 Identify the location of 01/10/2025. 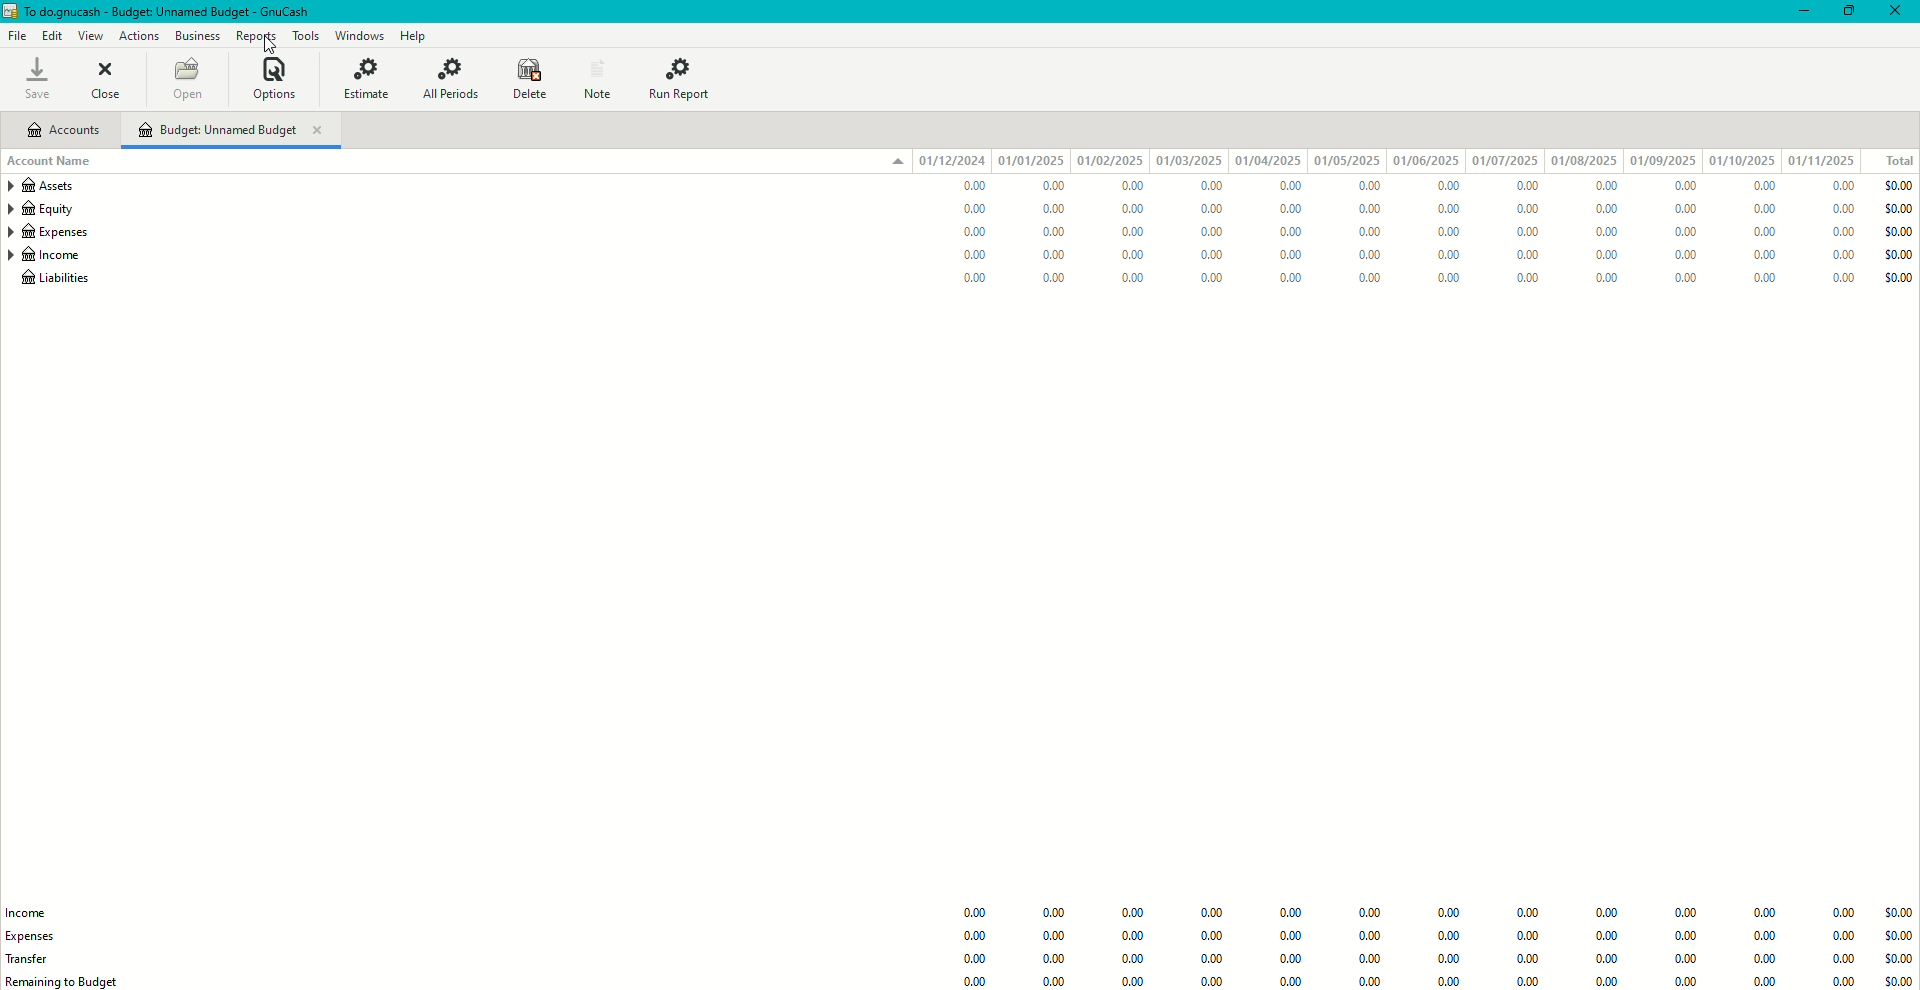
(1741, 160).